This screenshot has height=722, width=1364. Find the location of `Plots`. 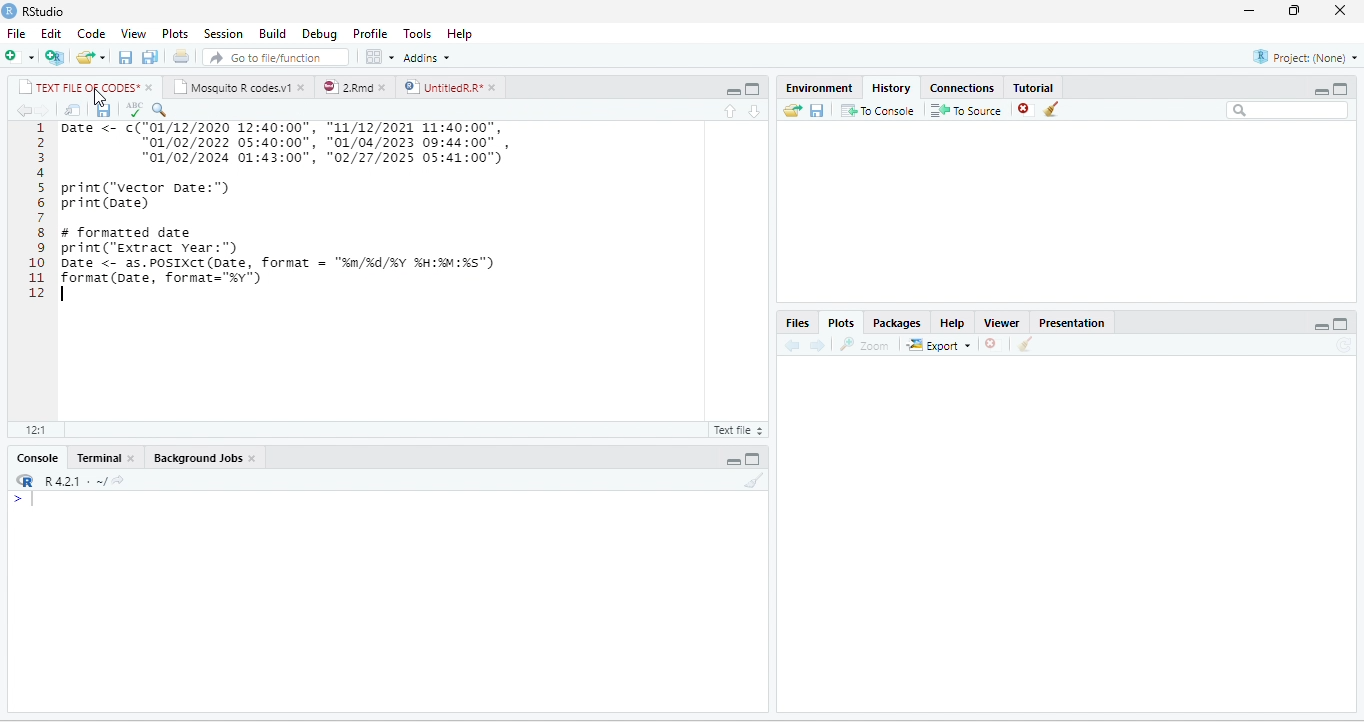

Plots is located at coordinates (175, 34).